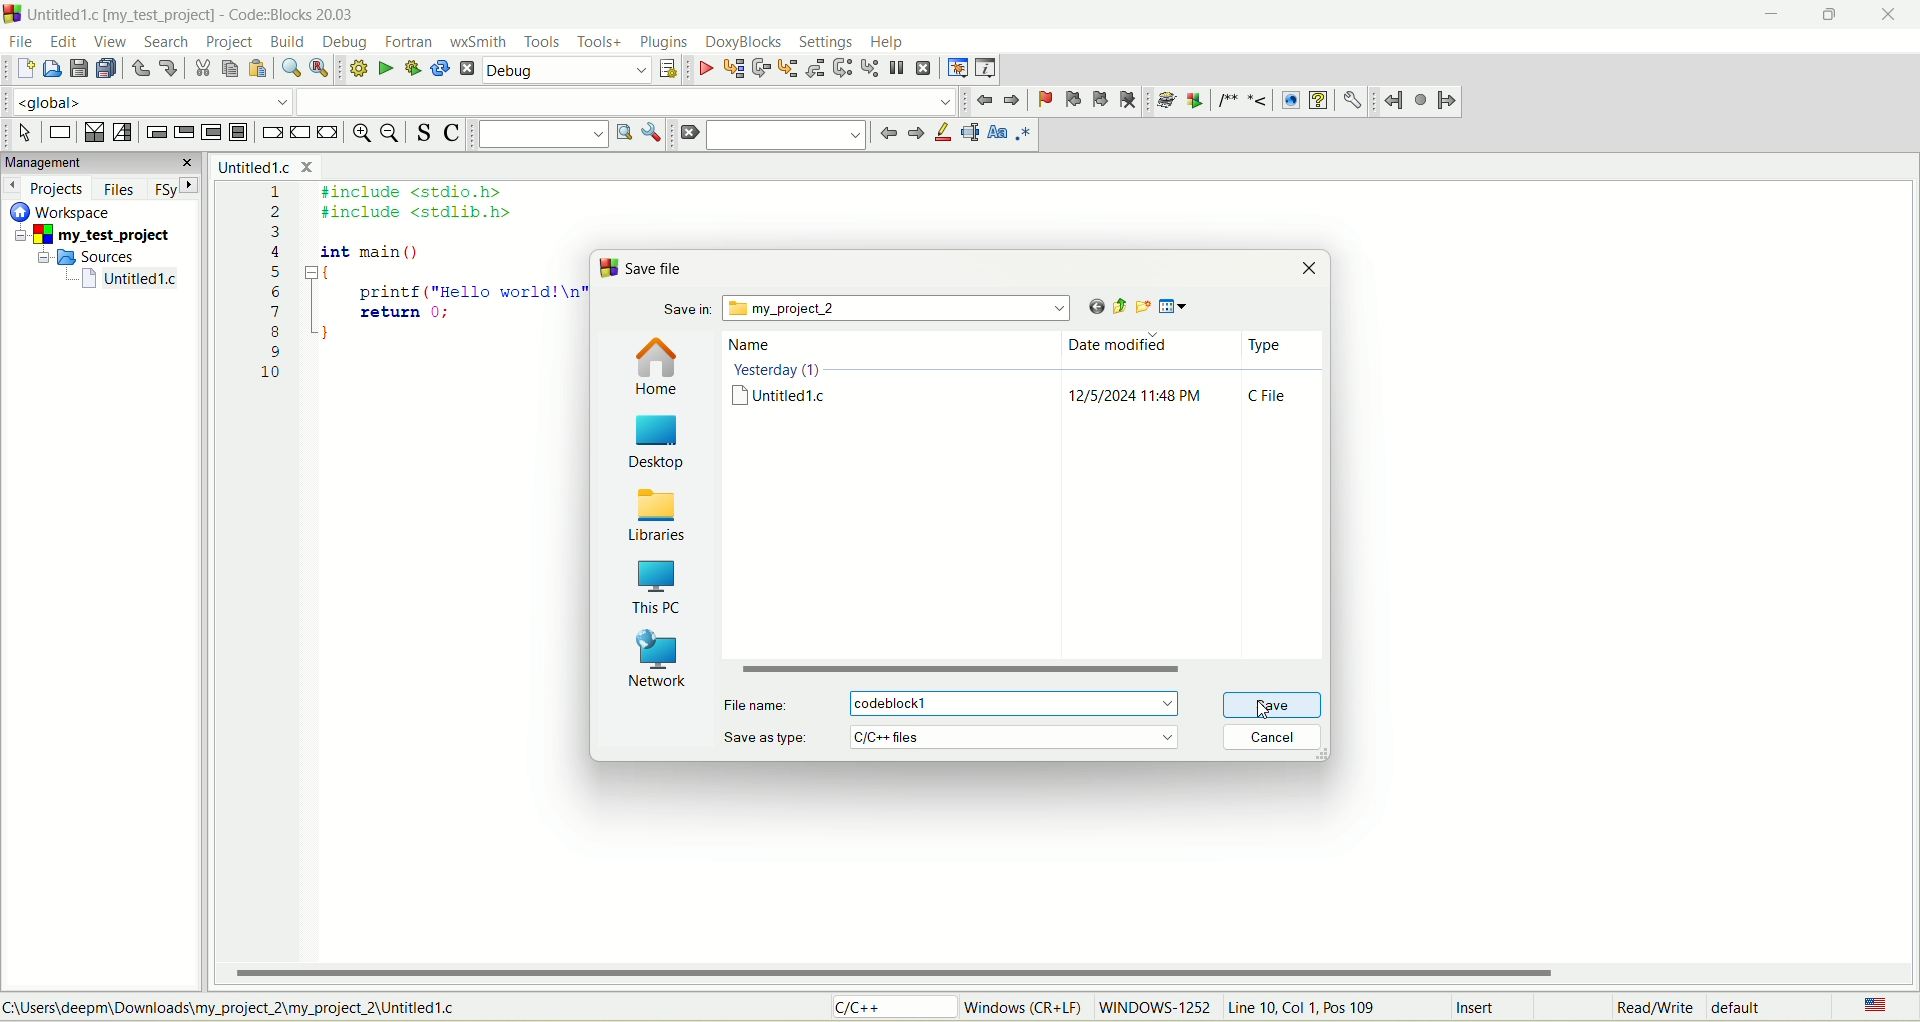 Image resolution: width=1920 pixels, height=1022 pixels. I want to click on minimize, so click(1767, 18).